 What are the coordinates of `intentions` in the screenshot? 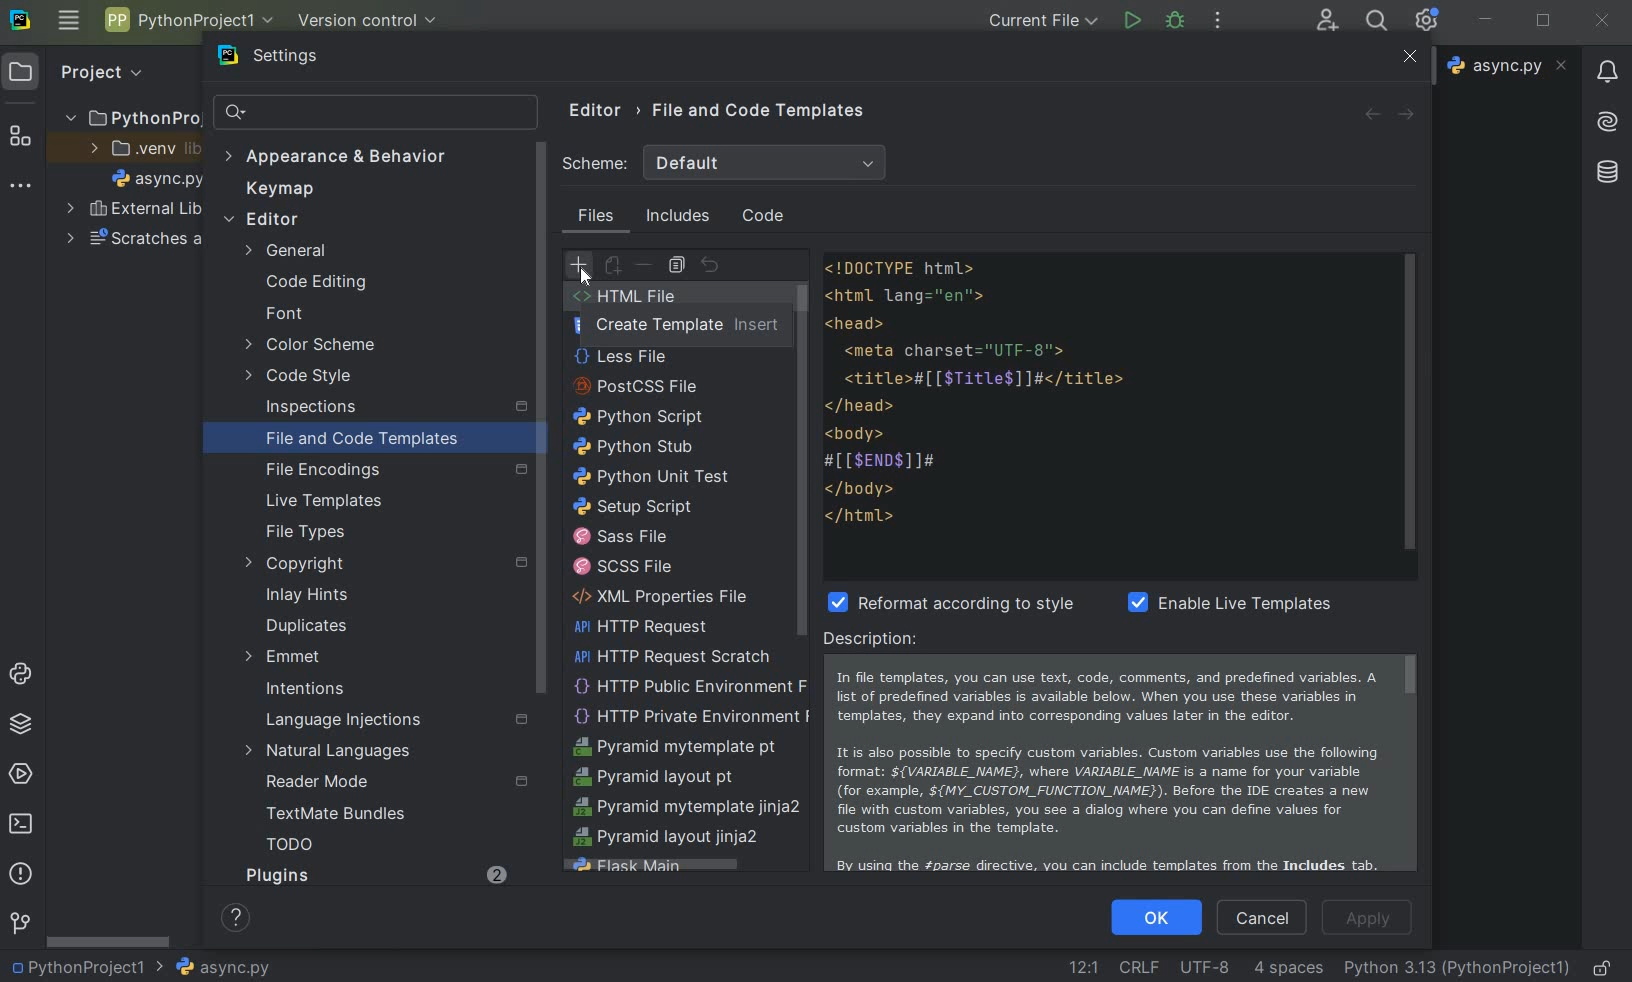 It's located at (323, 690).